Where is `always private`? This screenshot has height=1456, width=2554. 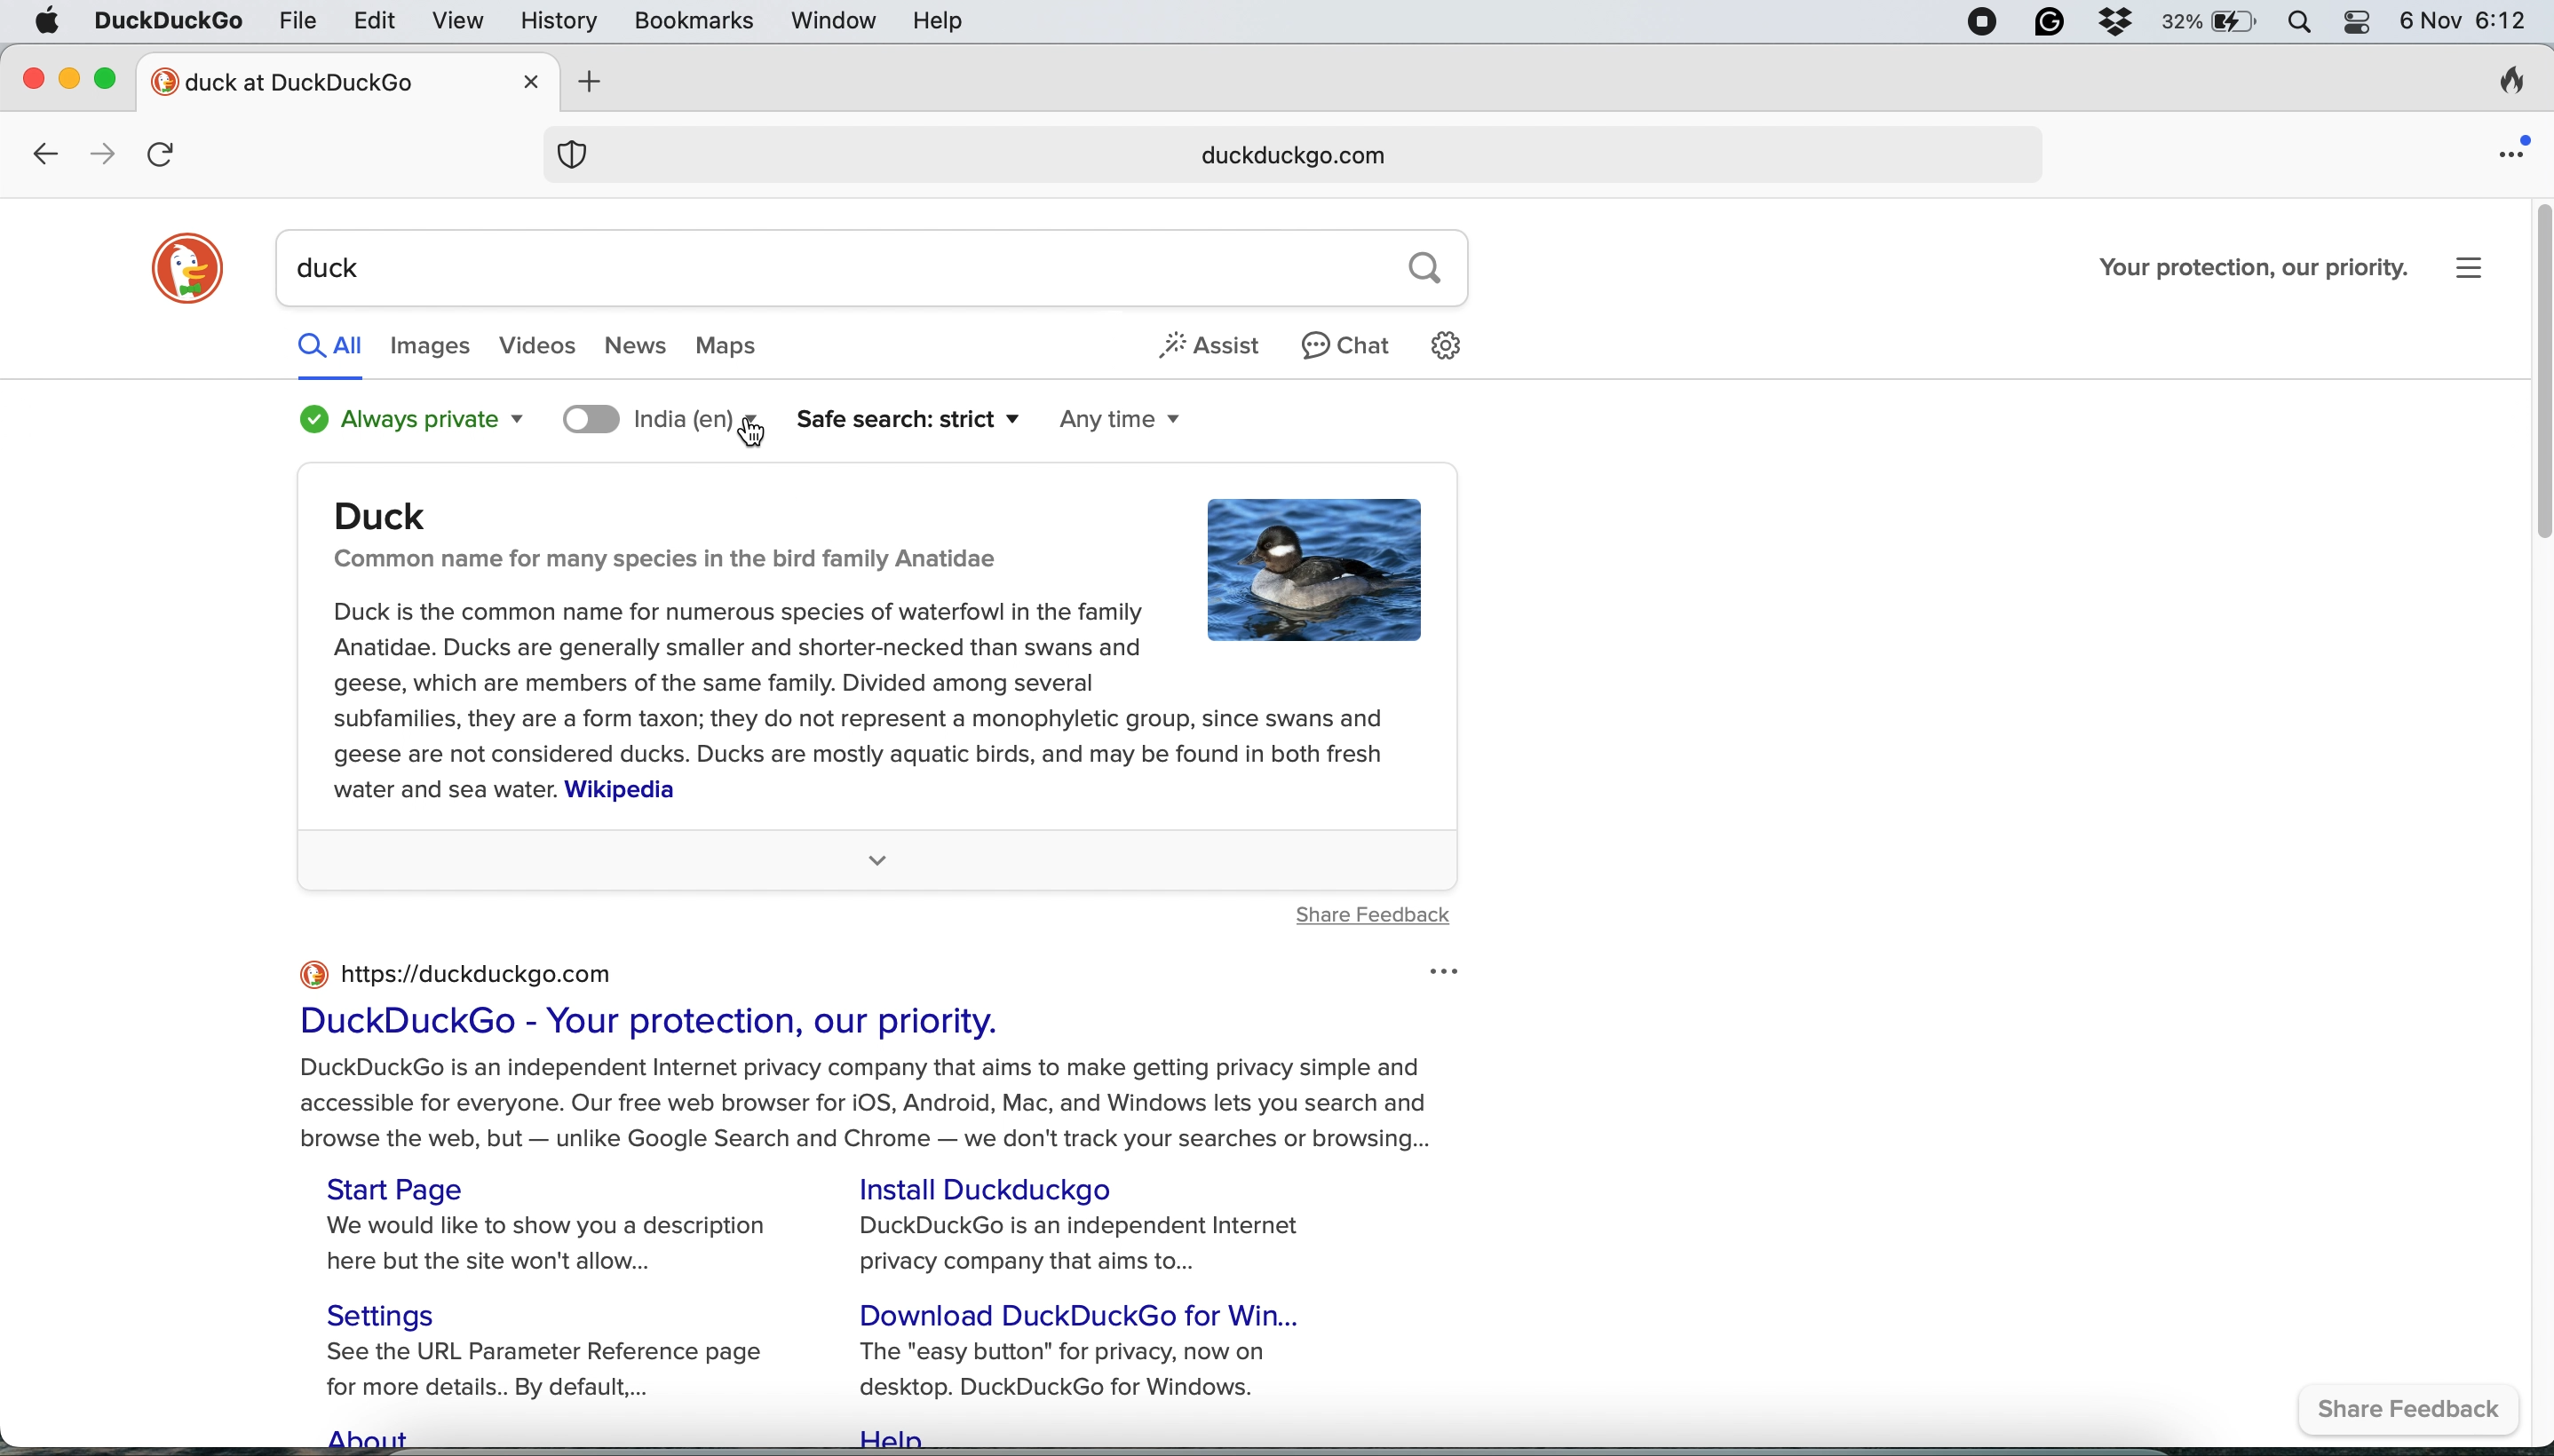 always private is located at coordinates (401, 420).